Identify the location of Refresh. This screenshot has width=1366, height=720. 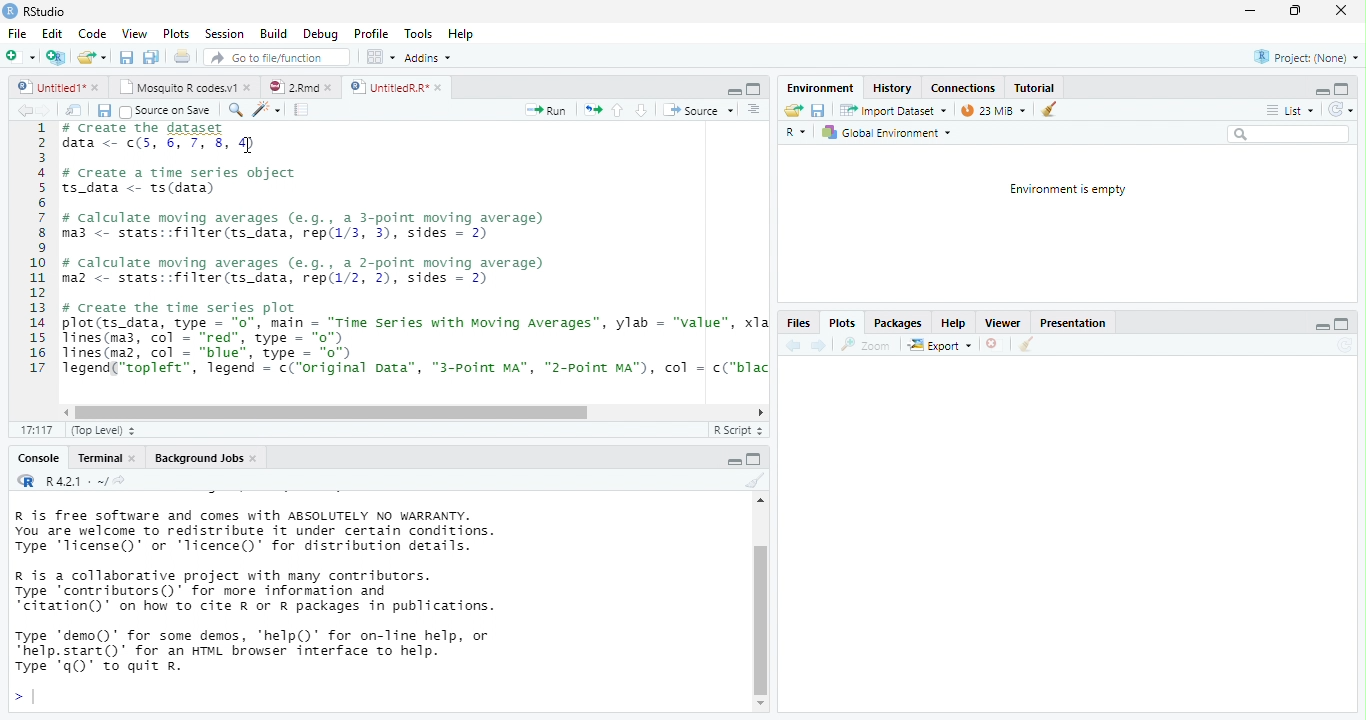
(1345, 345).